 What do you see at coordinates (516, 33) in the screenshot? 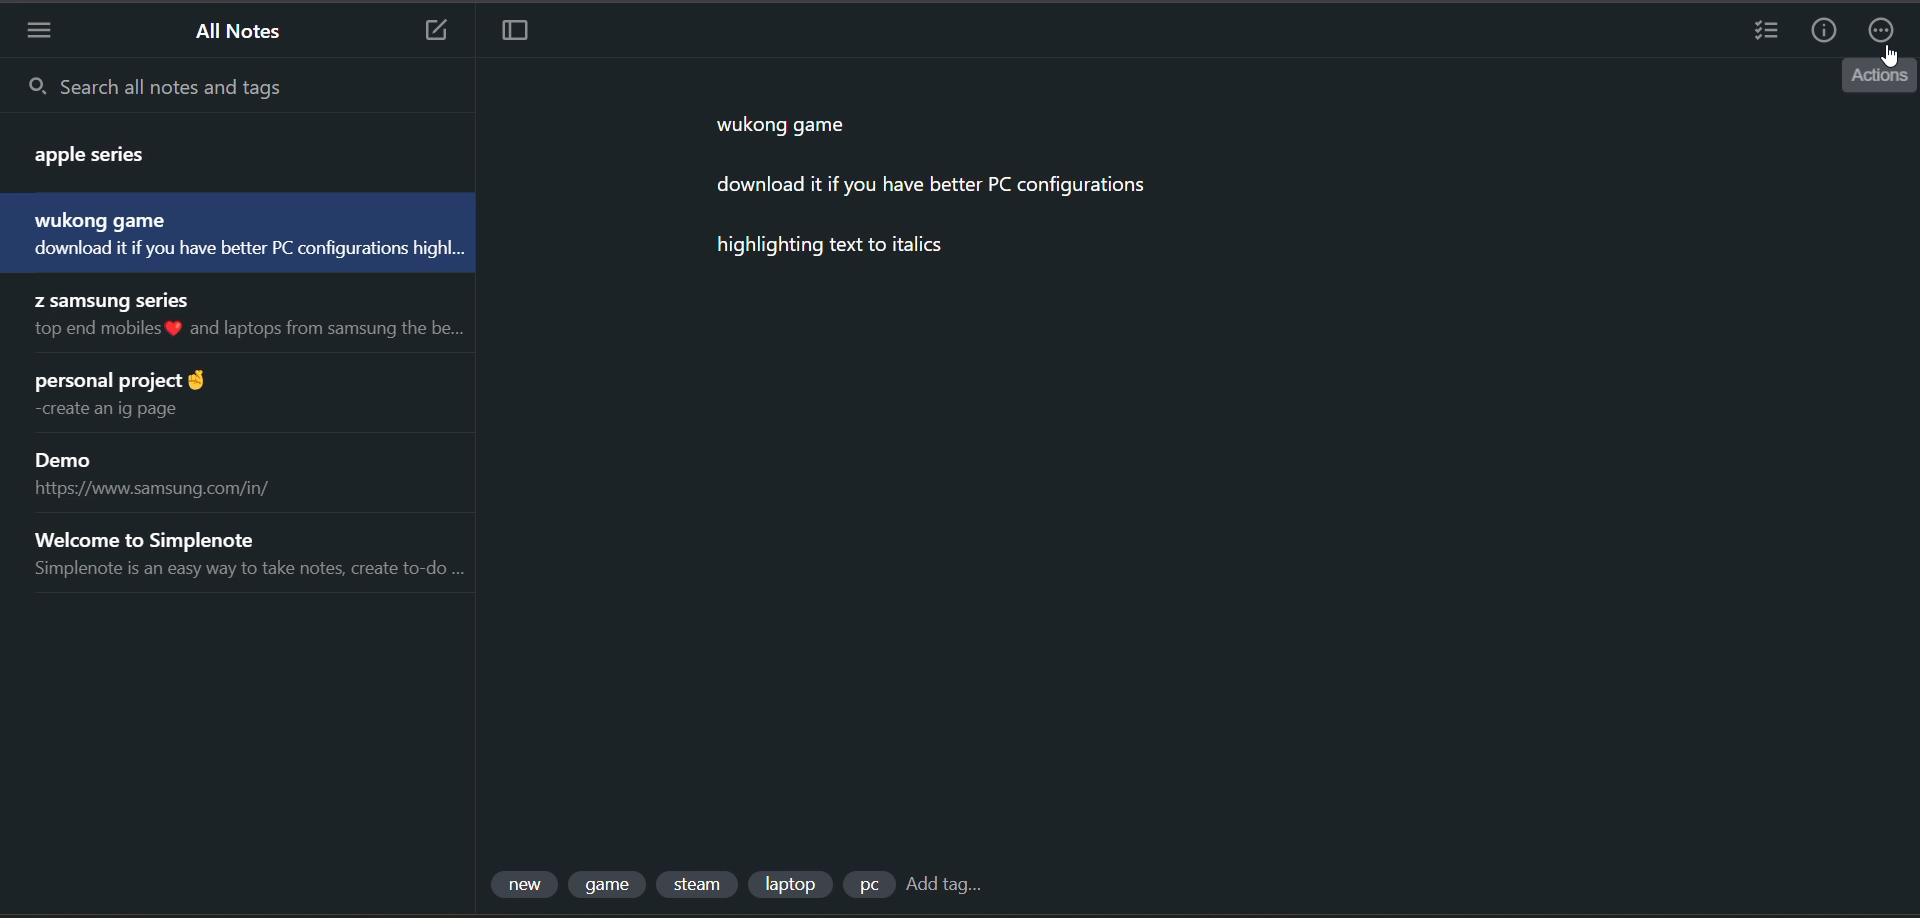
I see `toggle focus mode` at bounding box center [516, 33].